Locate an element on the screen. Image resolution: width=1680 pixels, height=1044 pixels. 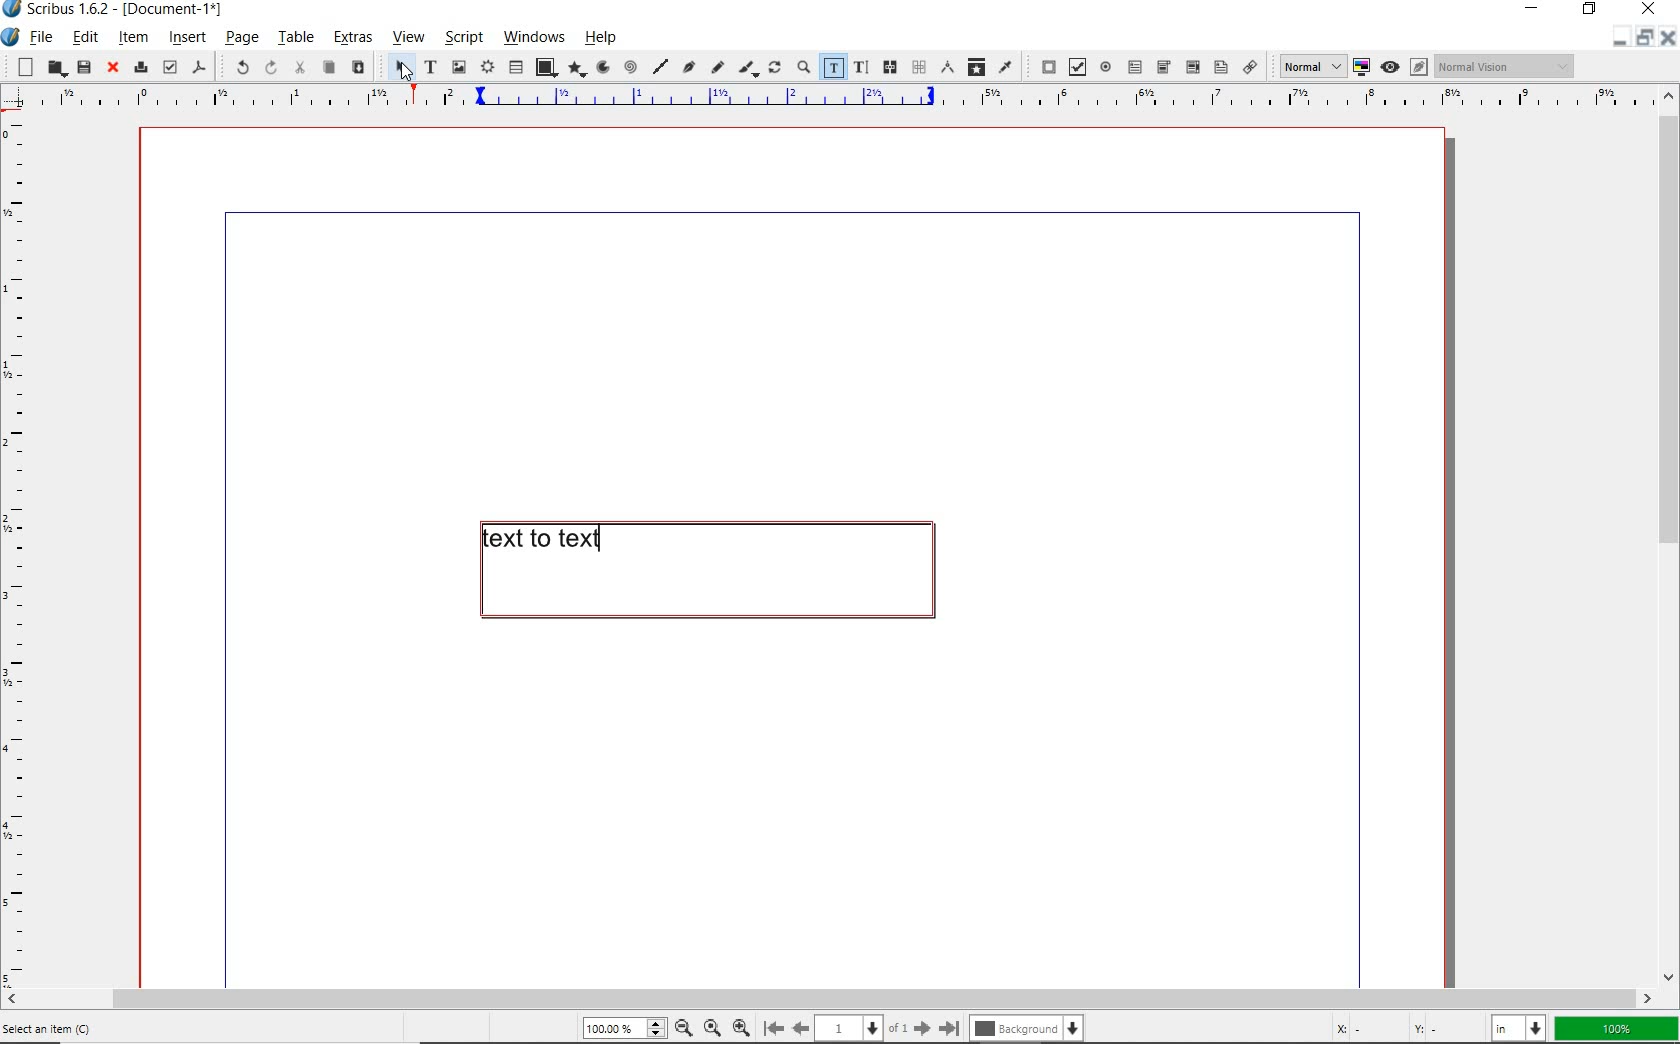
calligraphic line is located at coordinates (748, 69).